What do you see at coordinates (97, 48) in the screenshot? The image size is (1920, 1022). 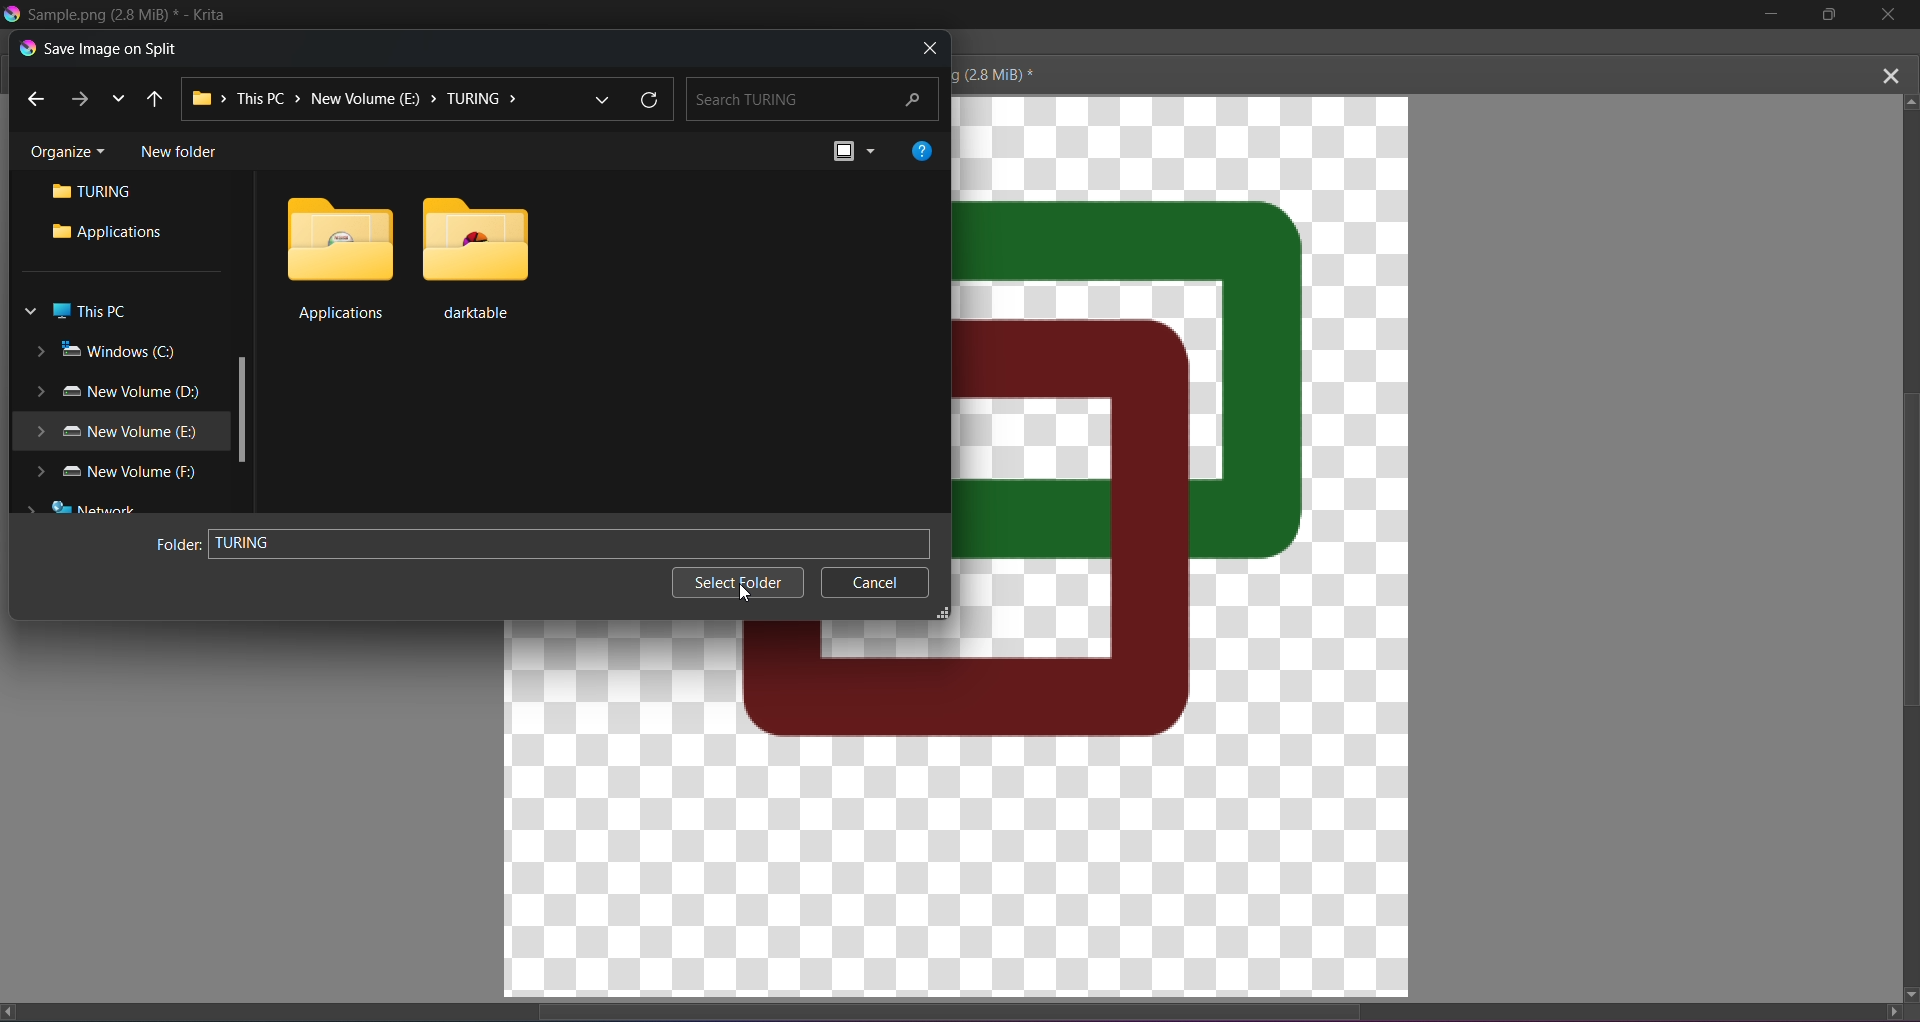 I see `Save image on Split` at bounding box center [97, 48].